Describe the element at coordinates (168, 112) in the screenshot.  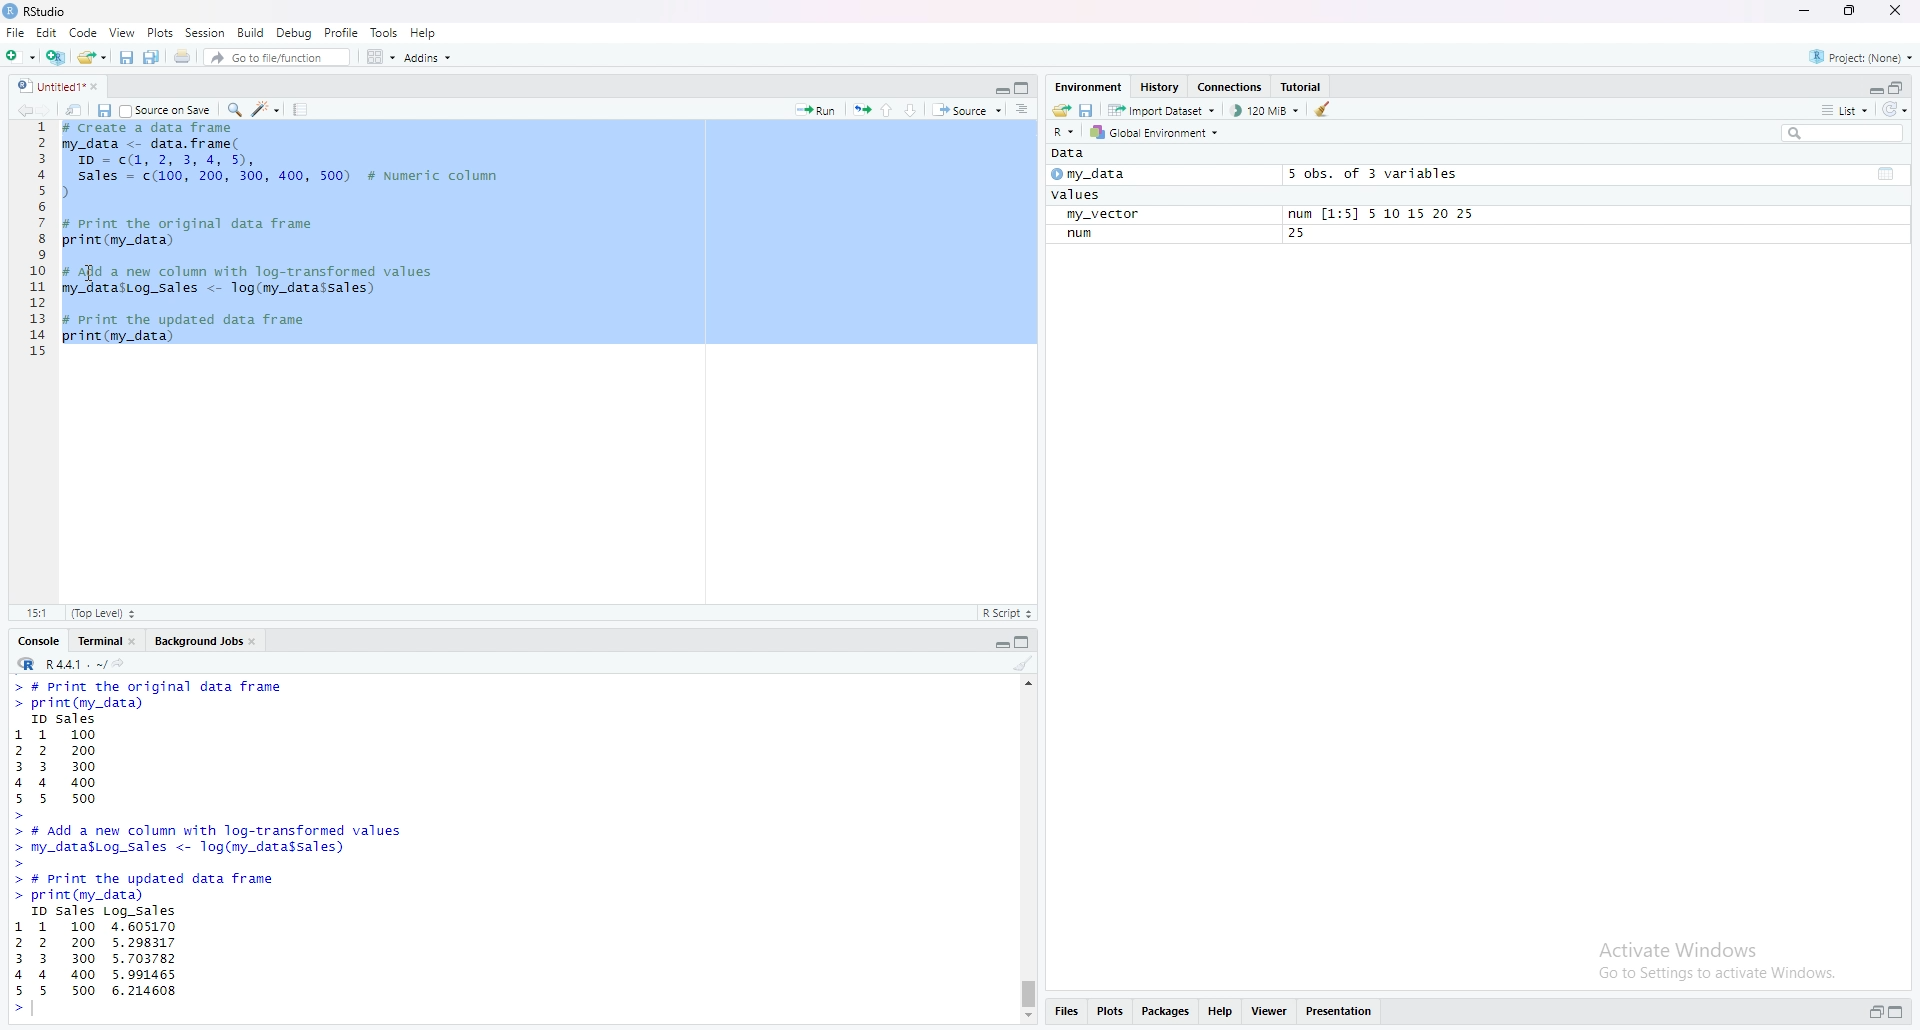
I see `source on save` at that location.